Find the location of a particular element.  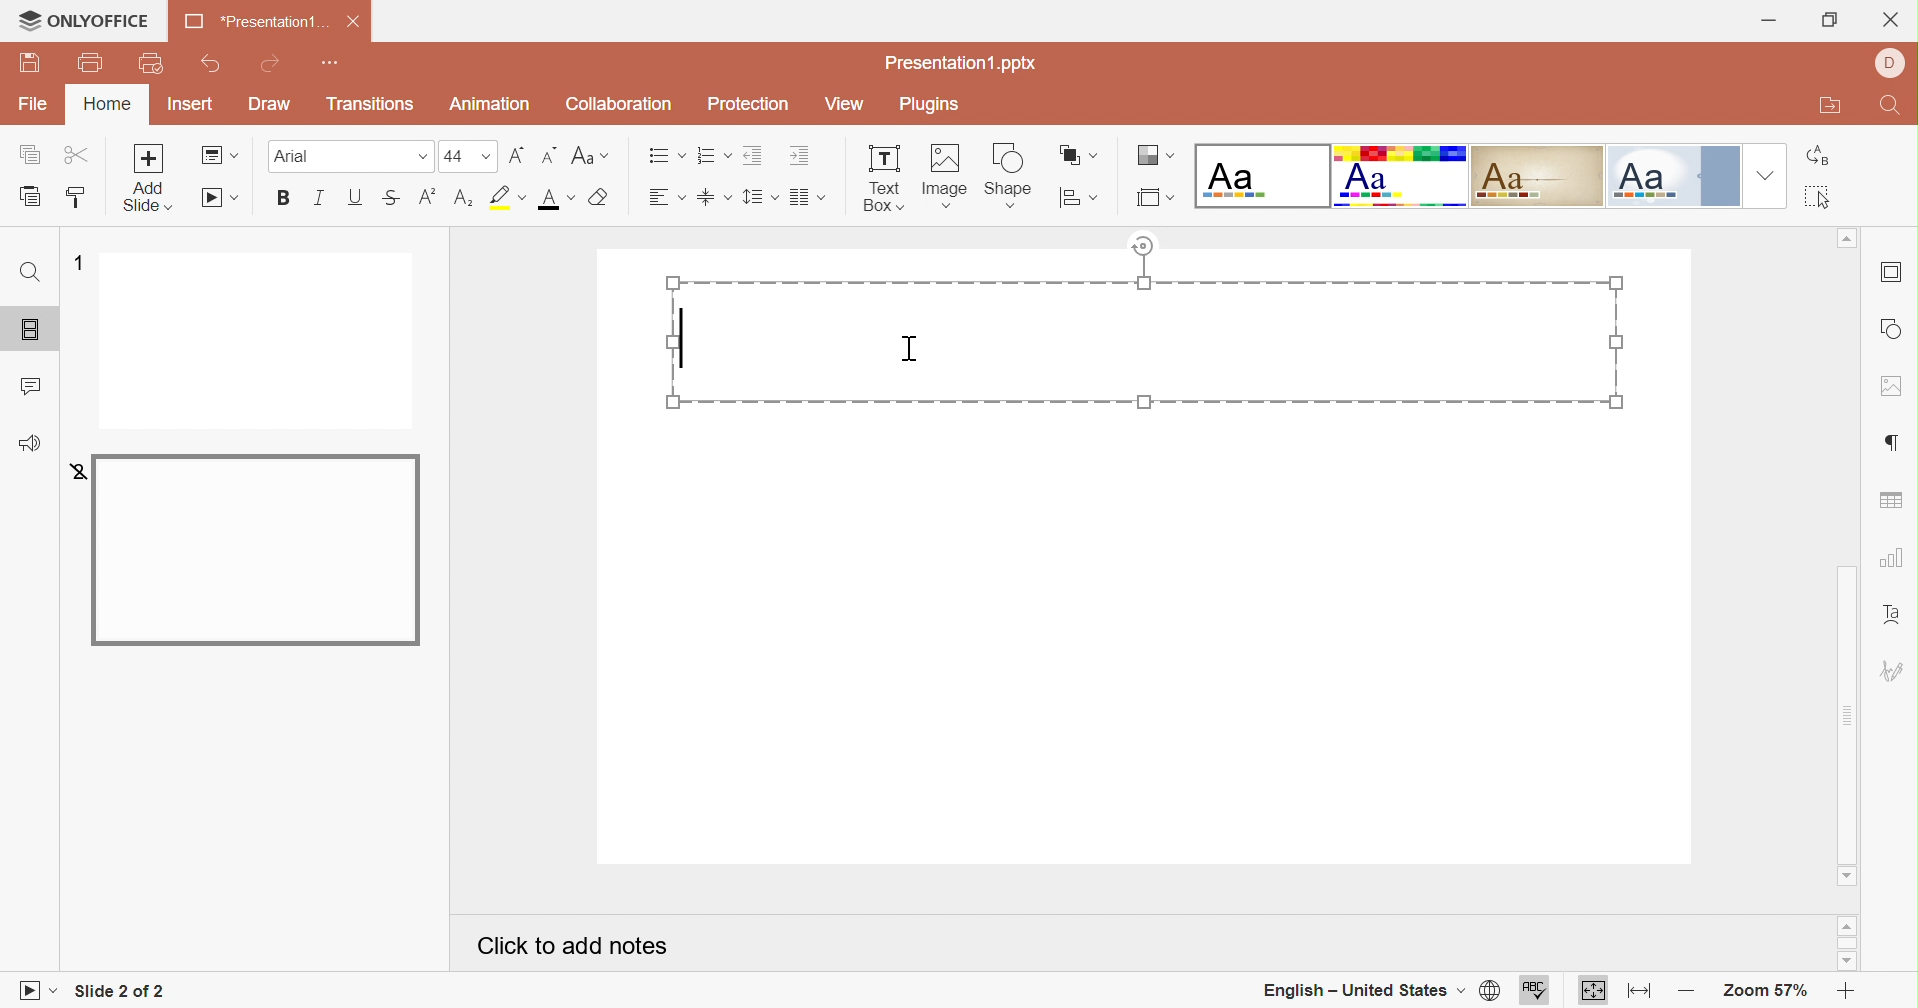

Find is located at coordinates (31, 271).